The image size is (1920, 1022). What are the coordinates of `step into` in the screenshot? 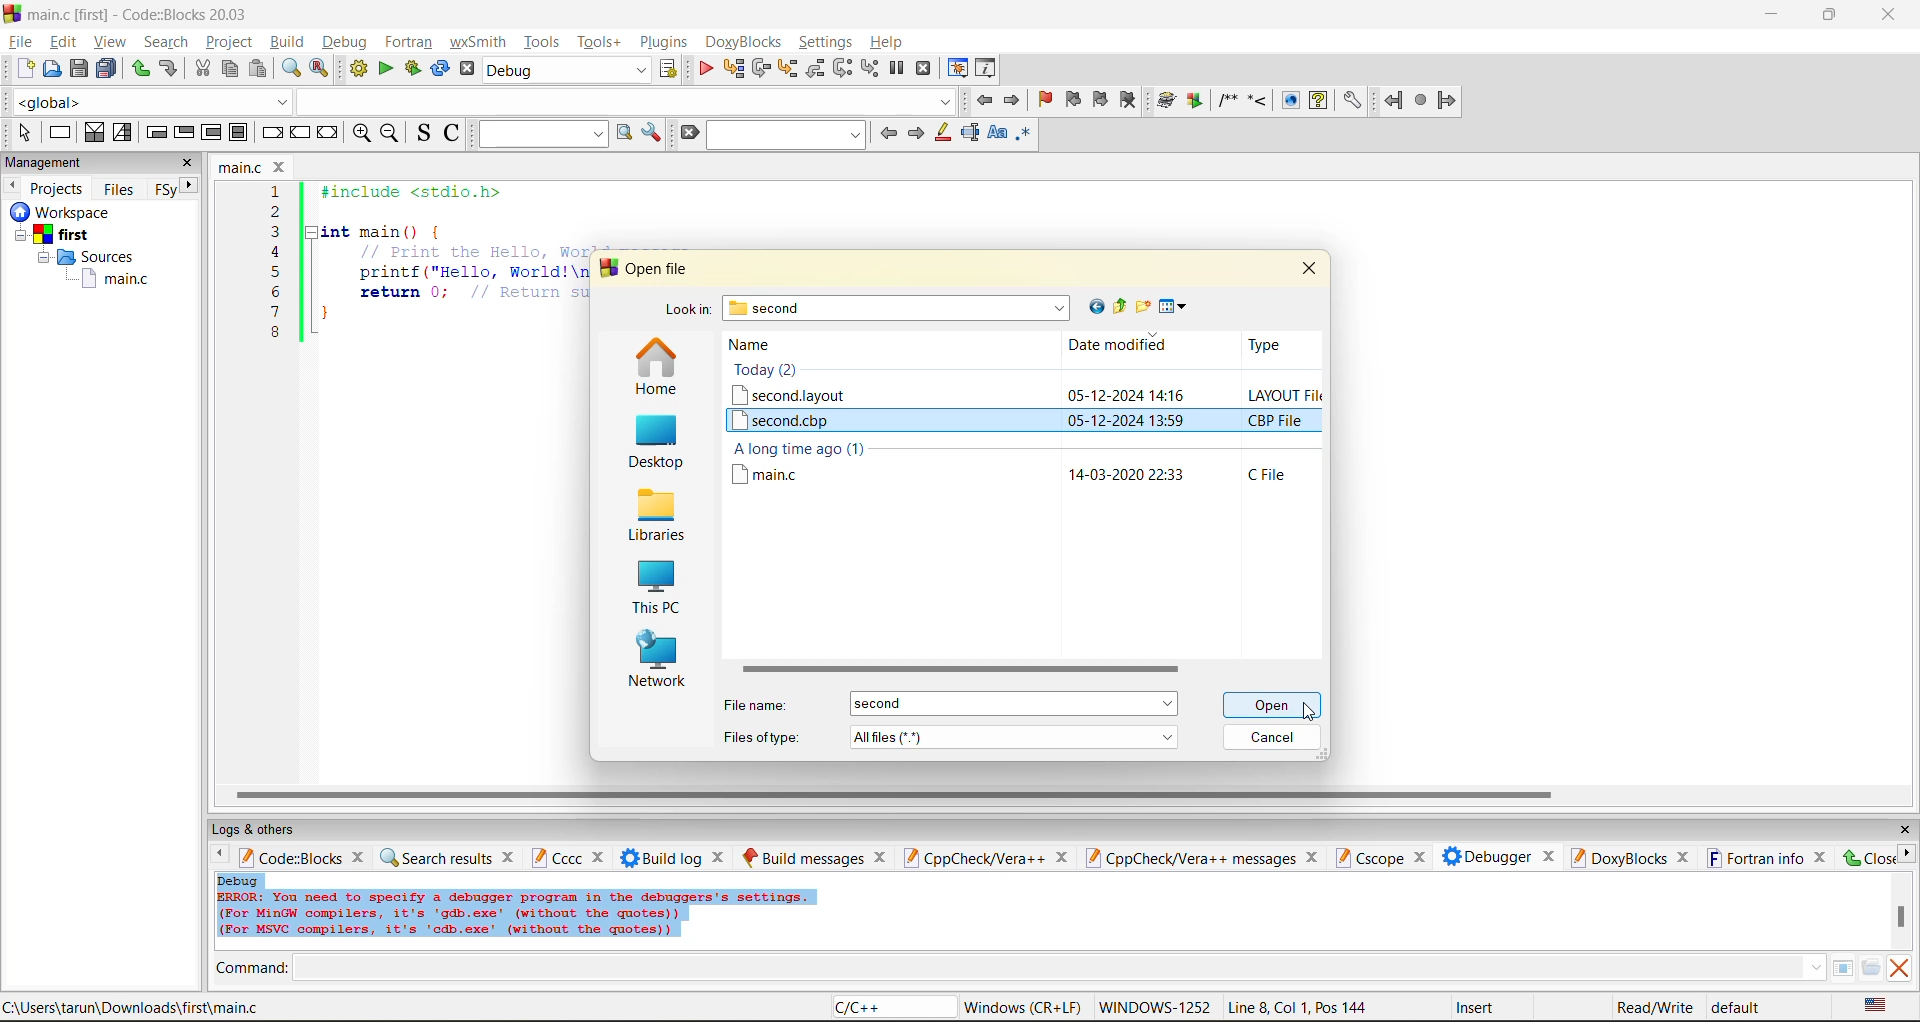 It's located at (786, 68).